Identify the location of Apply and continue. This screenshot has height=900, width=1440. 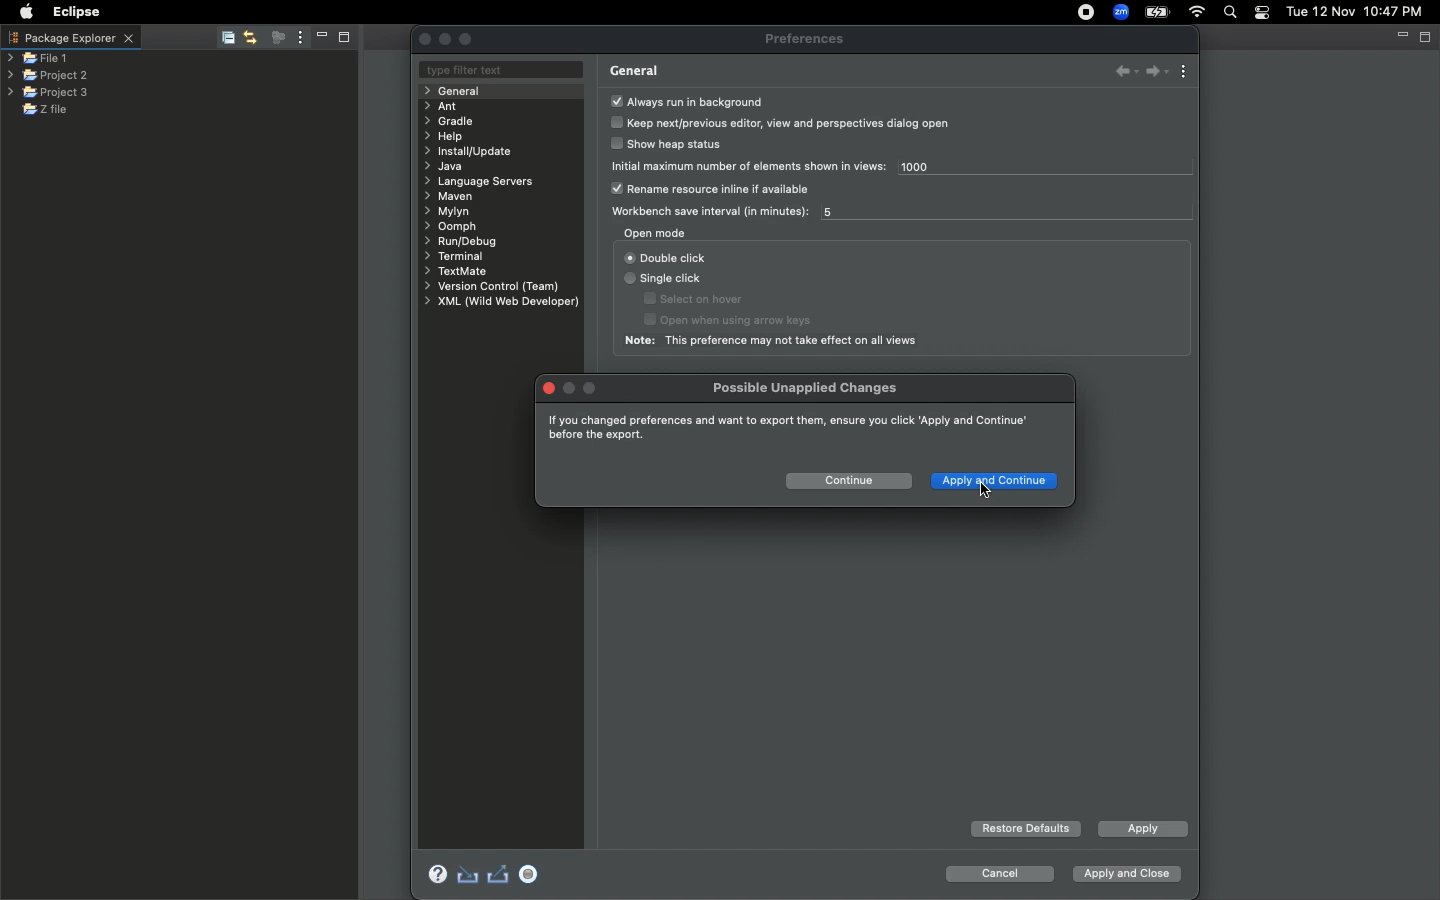
(997, 483).